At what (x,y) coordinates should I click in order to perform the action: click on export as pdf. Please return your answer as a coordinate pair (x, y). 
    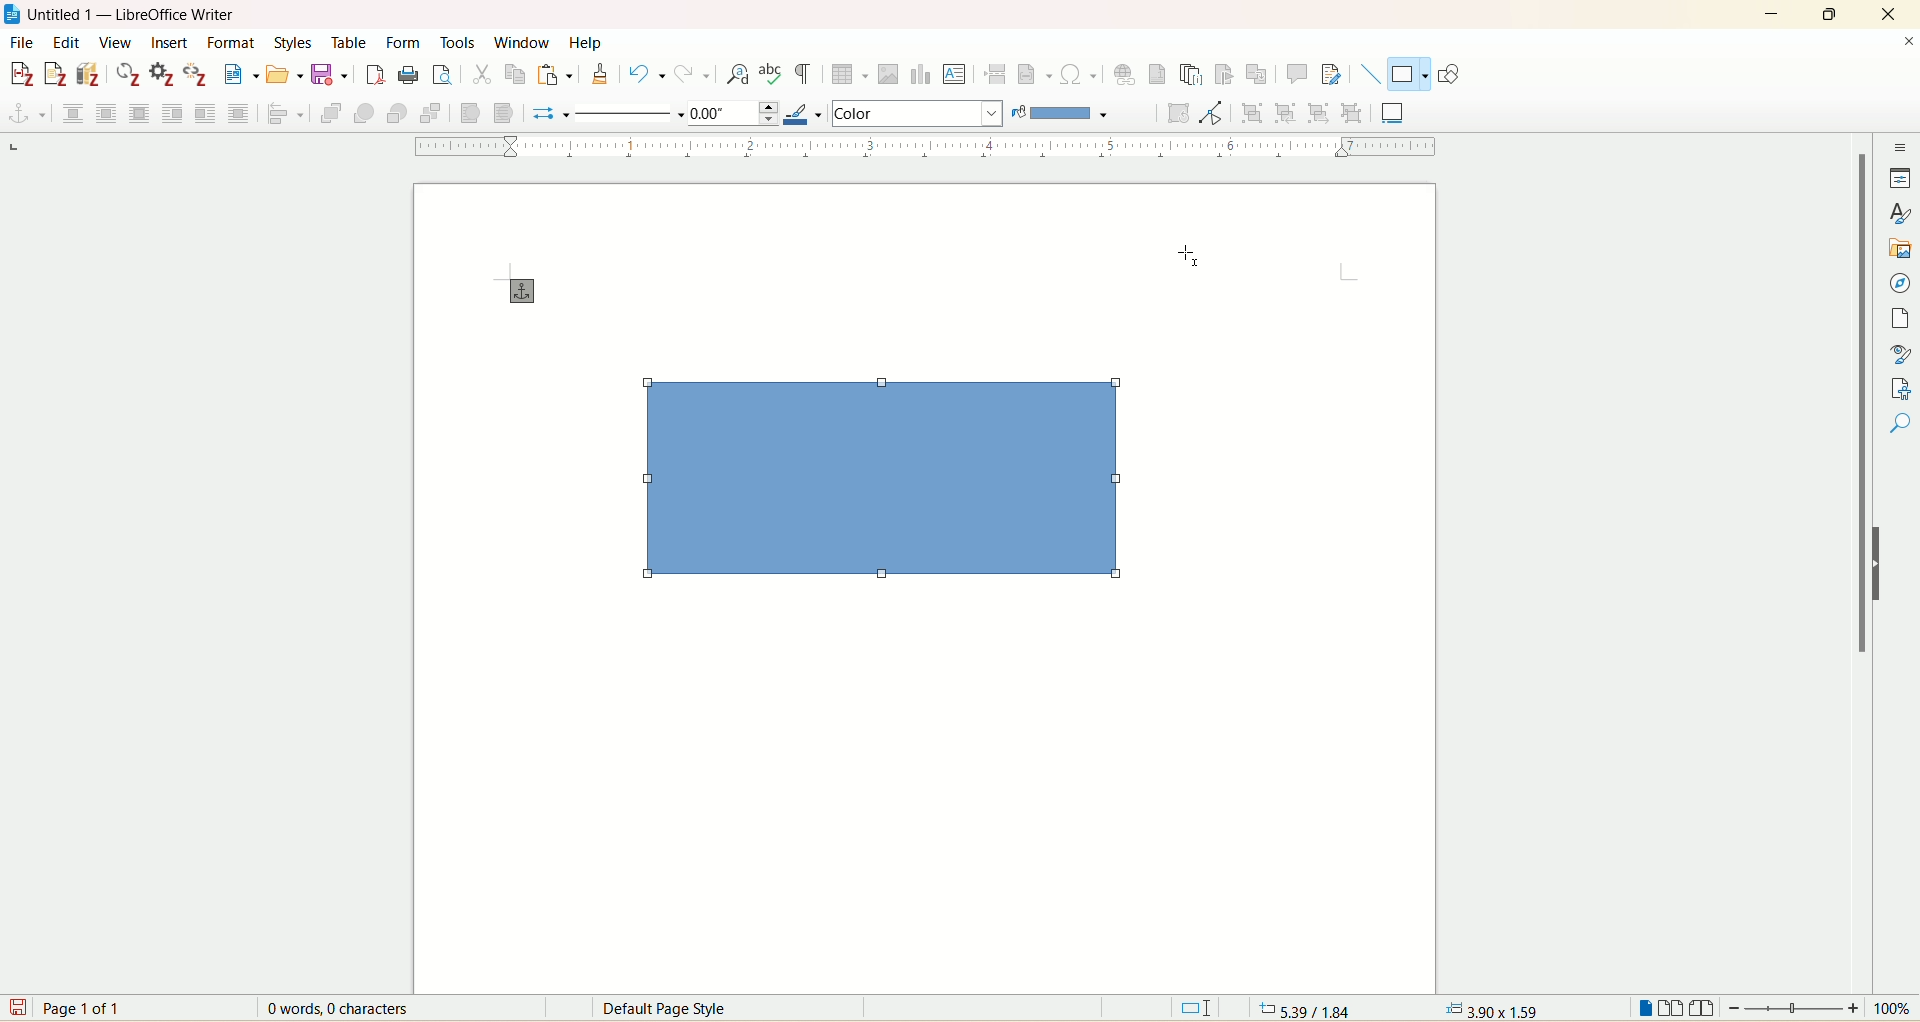
    Looking at the image, I should click on (373, 76).